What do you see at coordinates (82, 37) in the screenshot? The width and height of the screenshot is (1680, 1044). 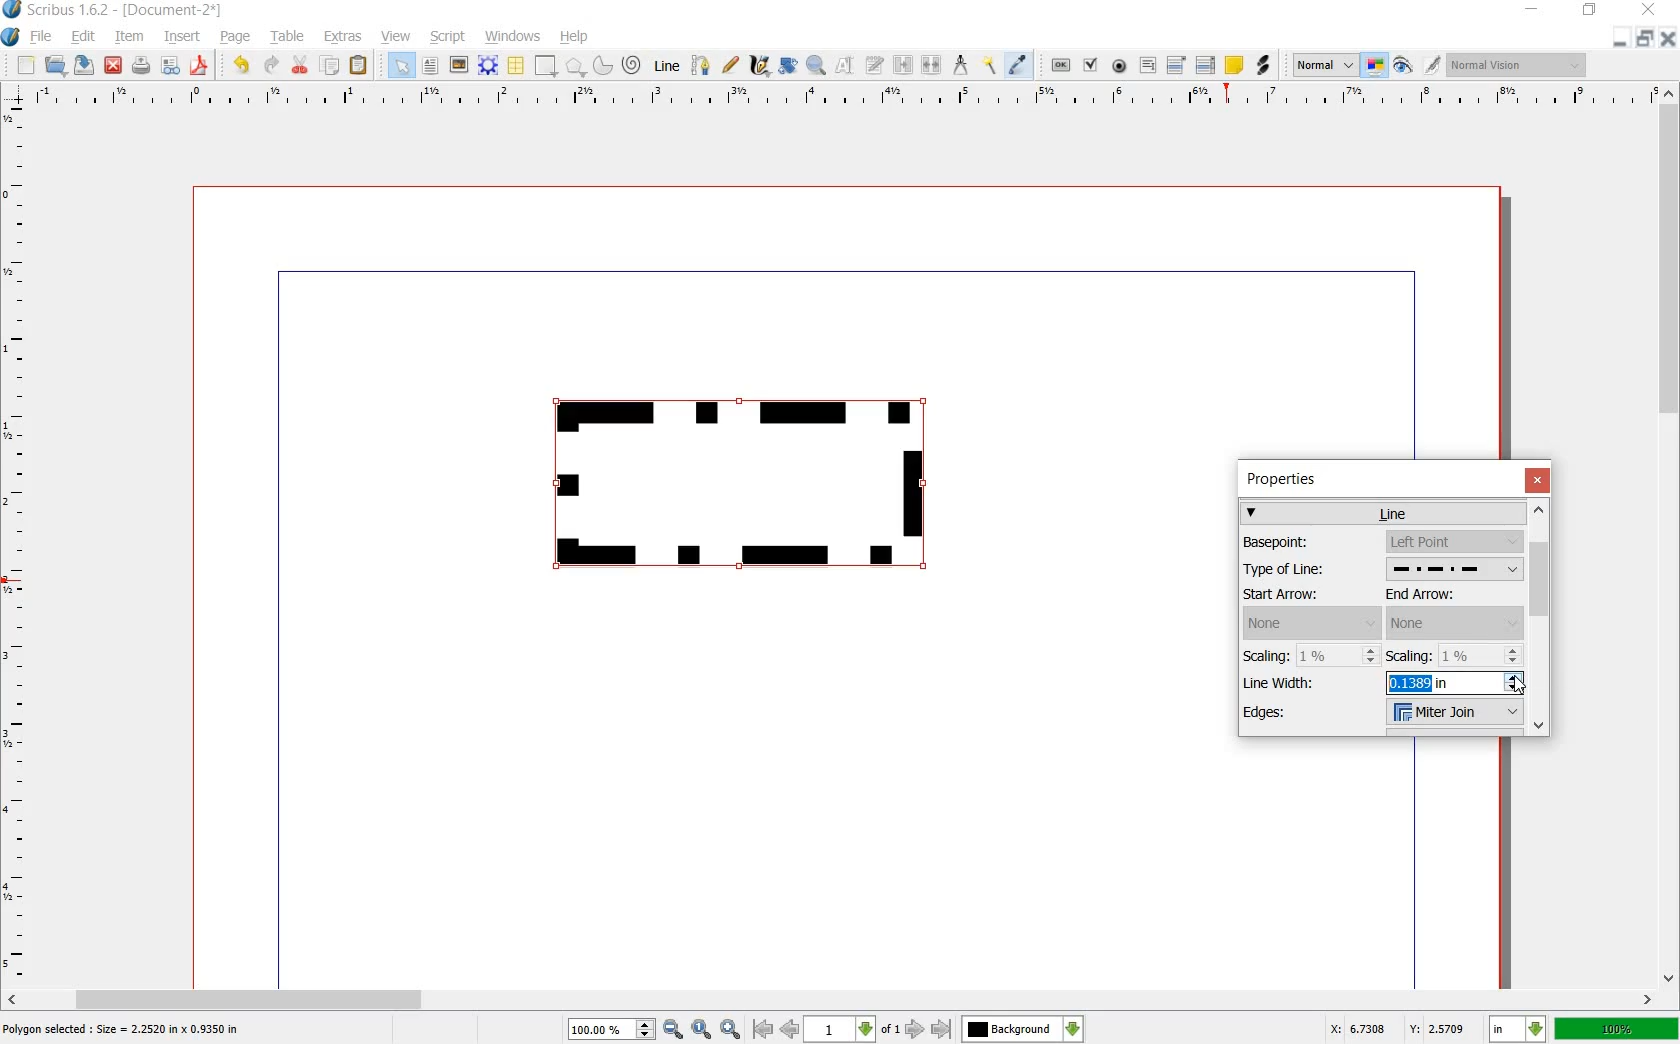 I see `EDIT` at bounding box center [82, 37].